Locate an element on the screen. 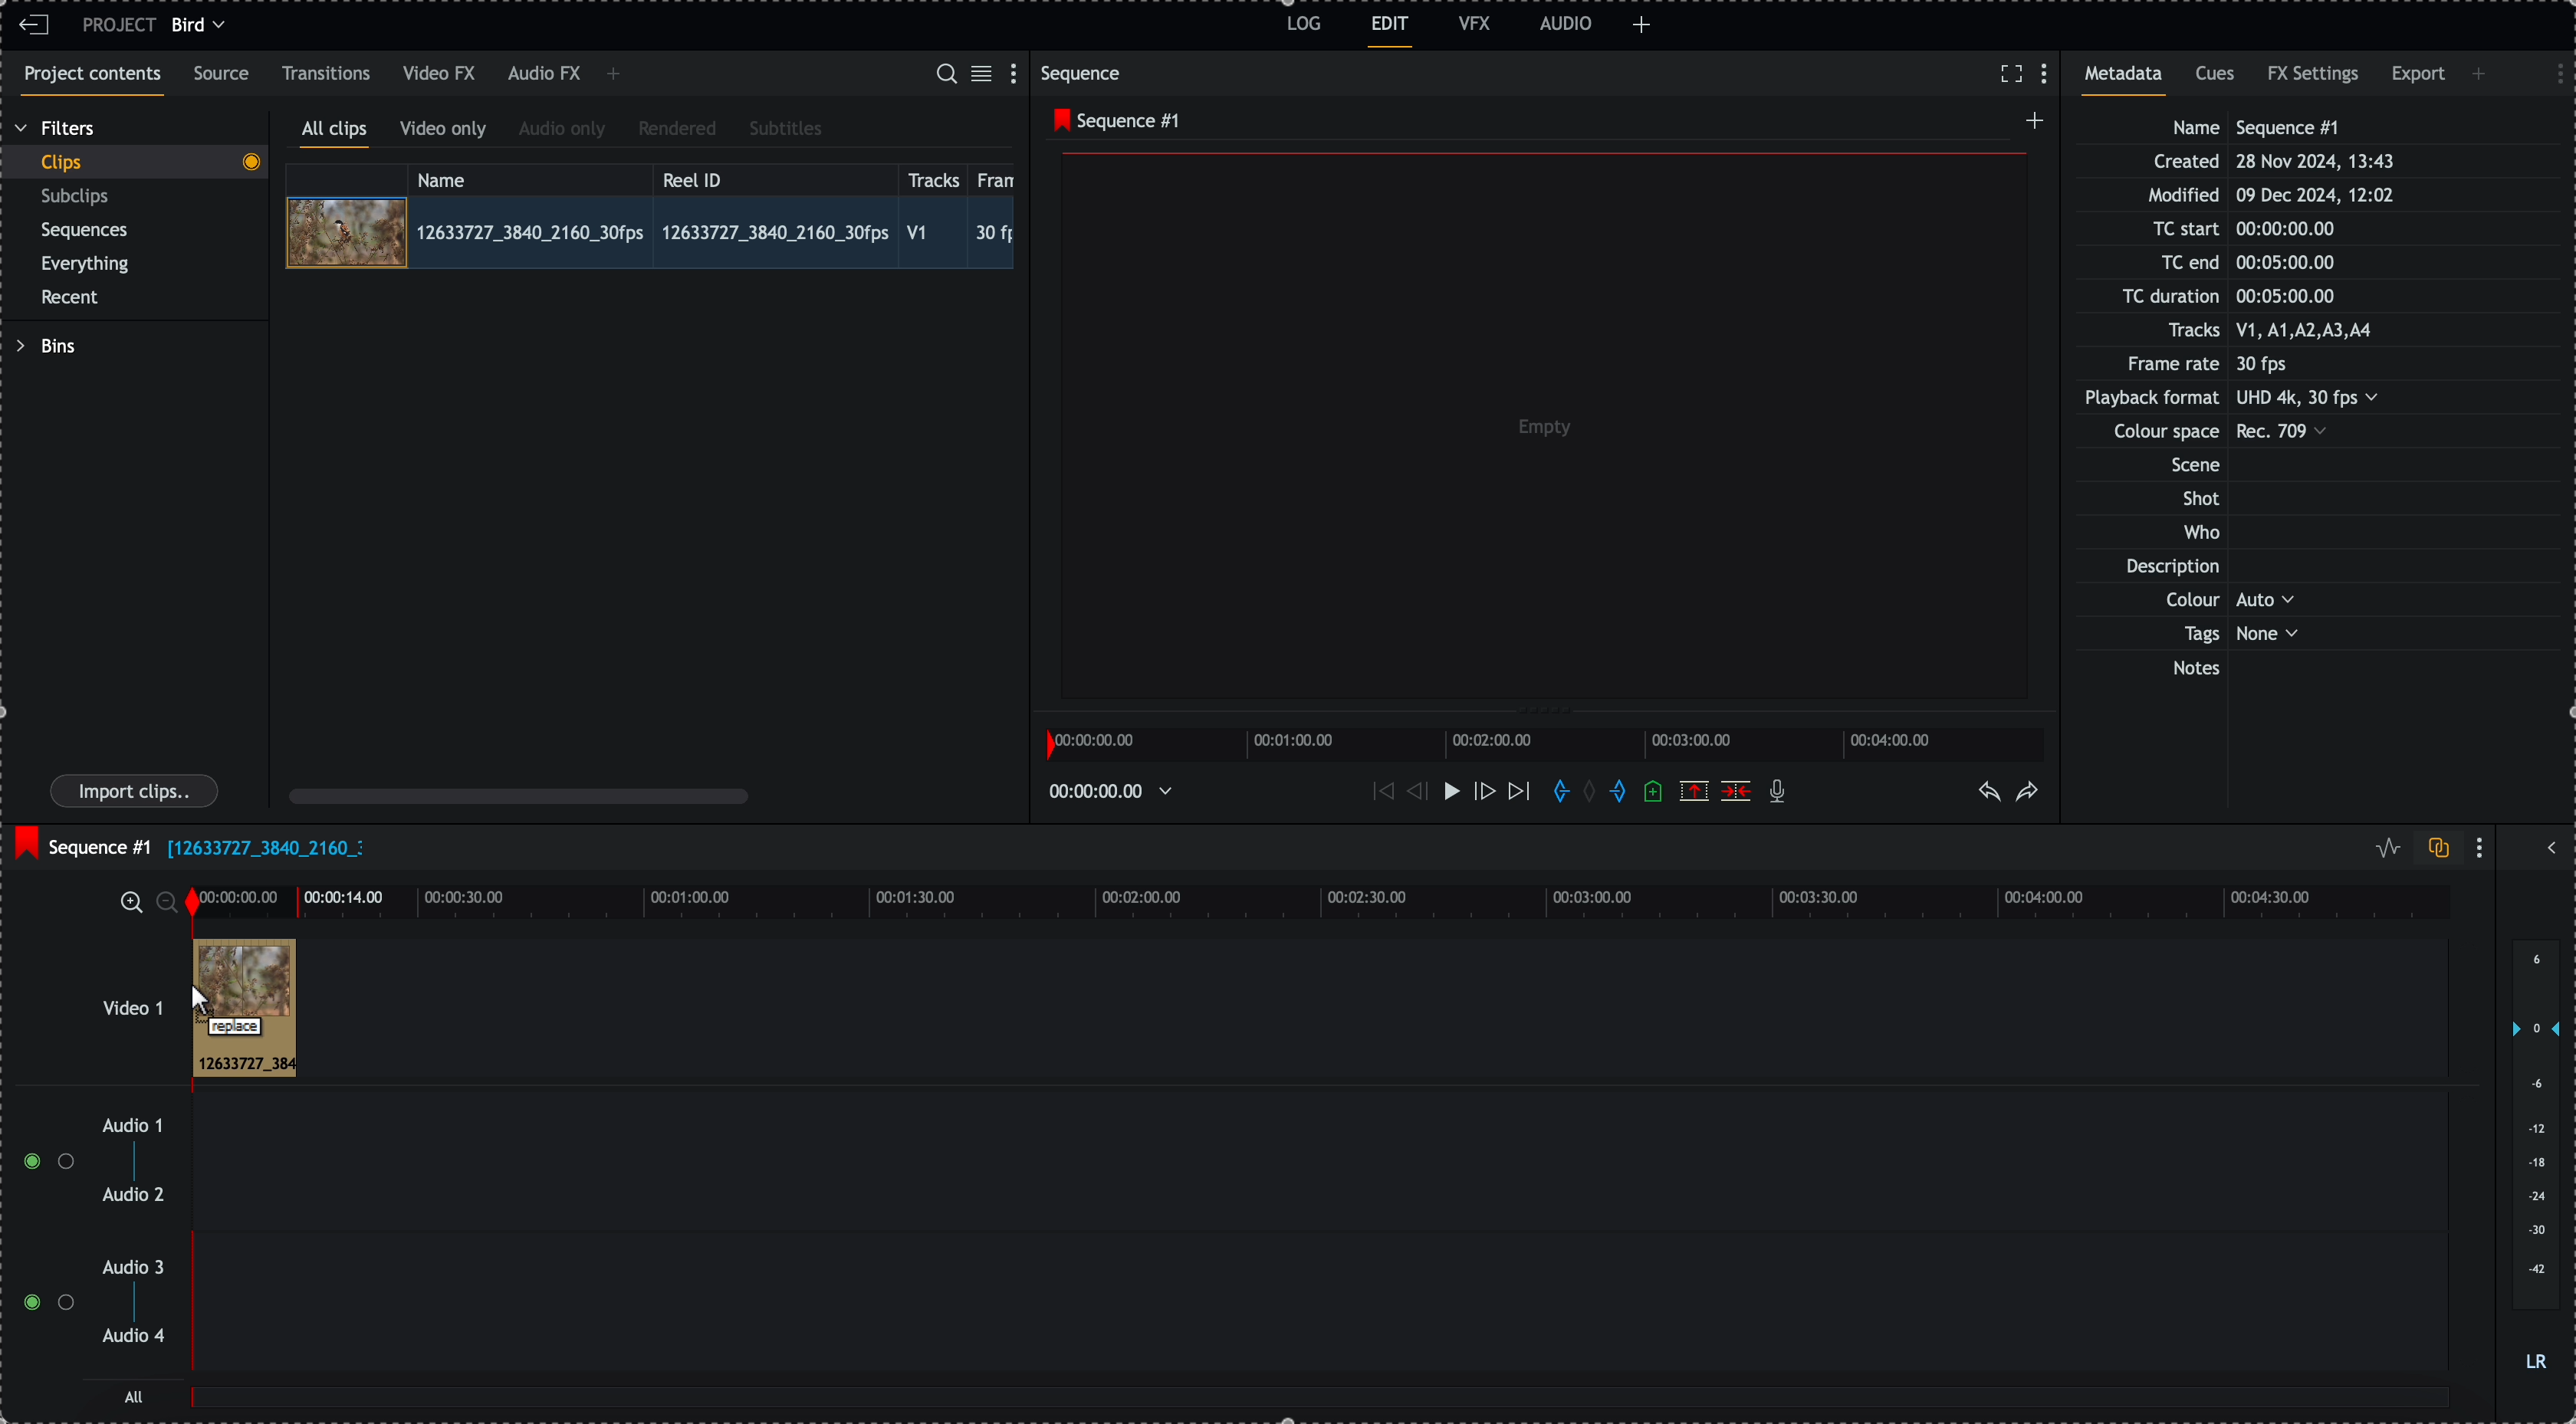  video 1 is located at coordinates (106, 998).